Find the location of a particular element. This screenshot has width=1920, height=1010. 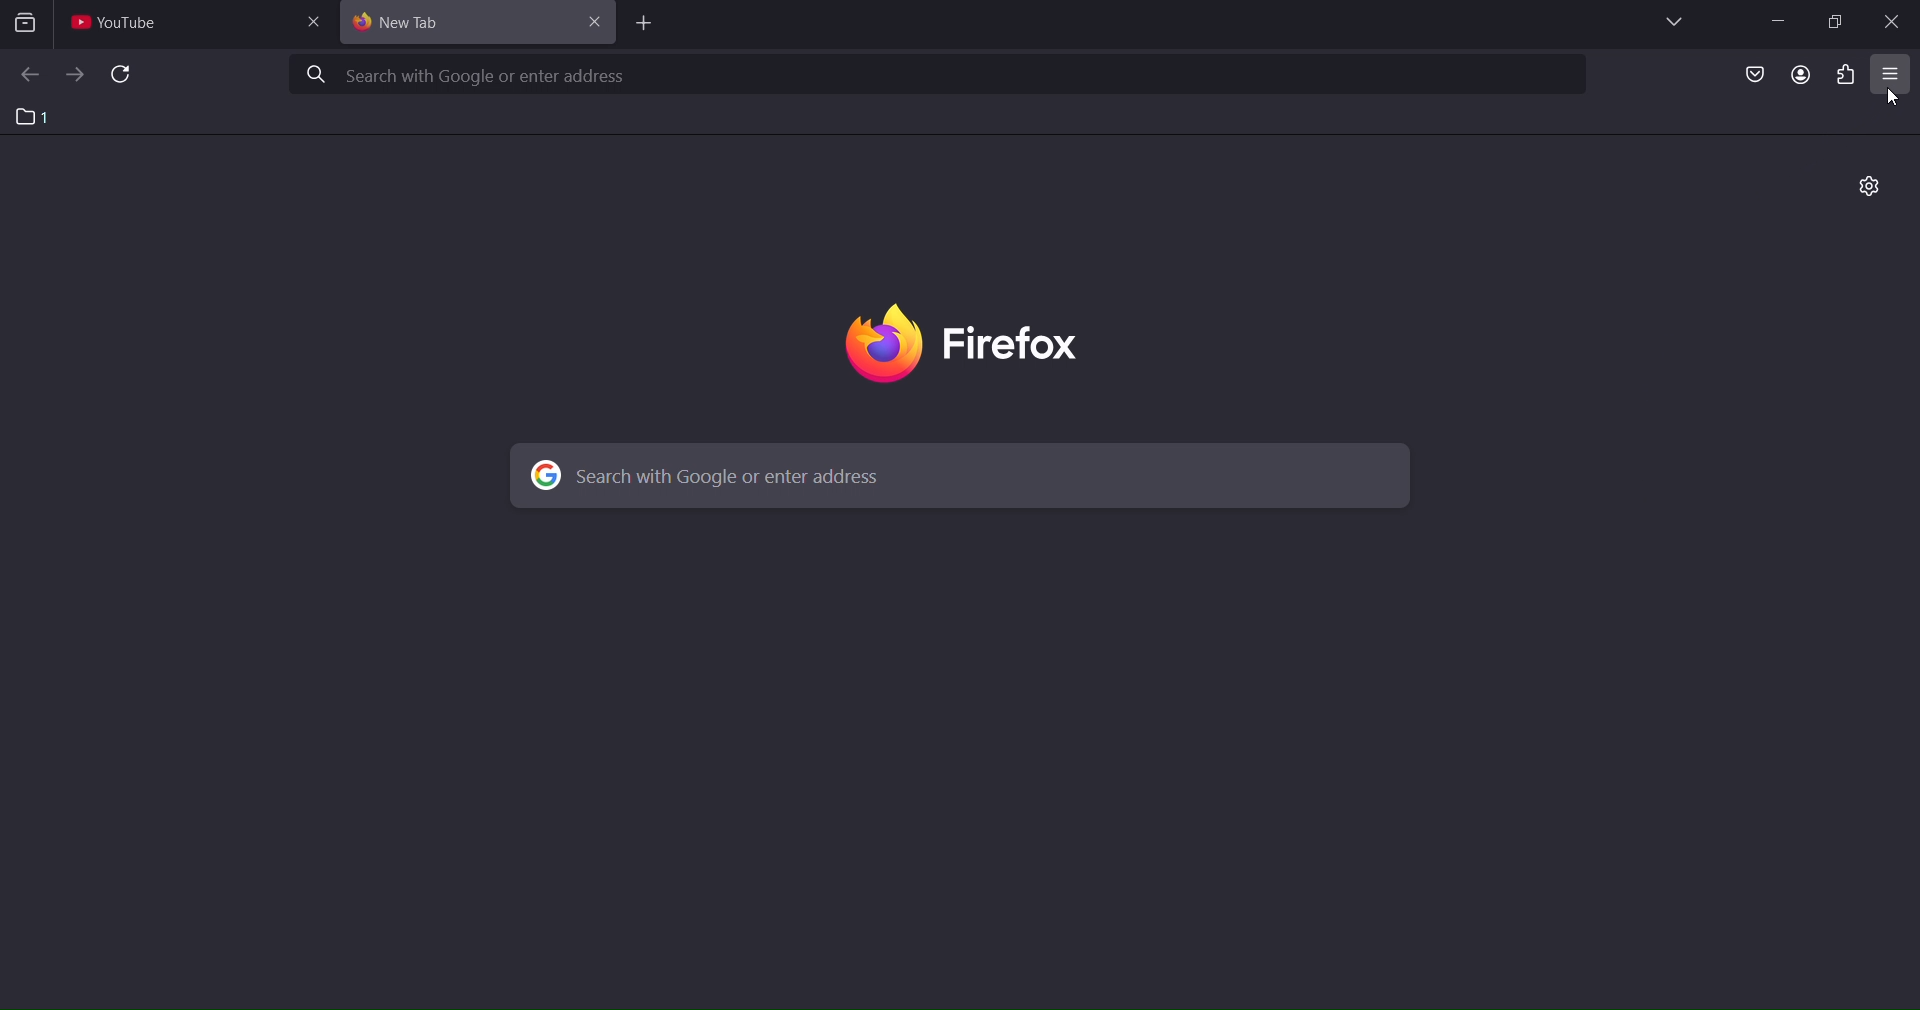

account is located at coordinates (1796, 74).